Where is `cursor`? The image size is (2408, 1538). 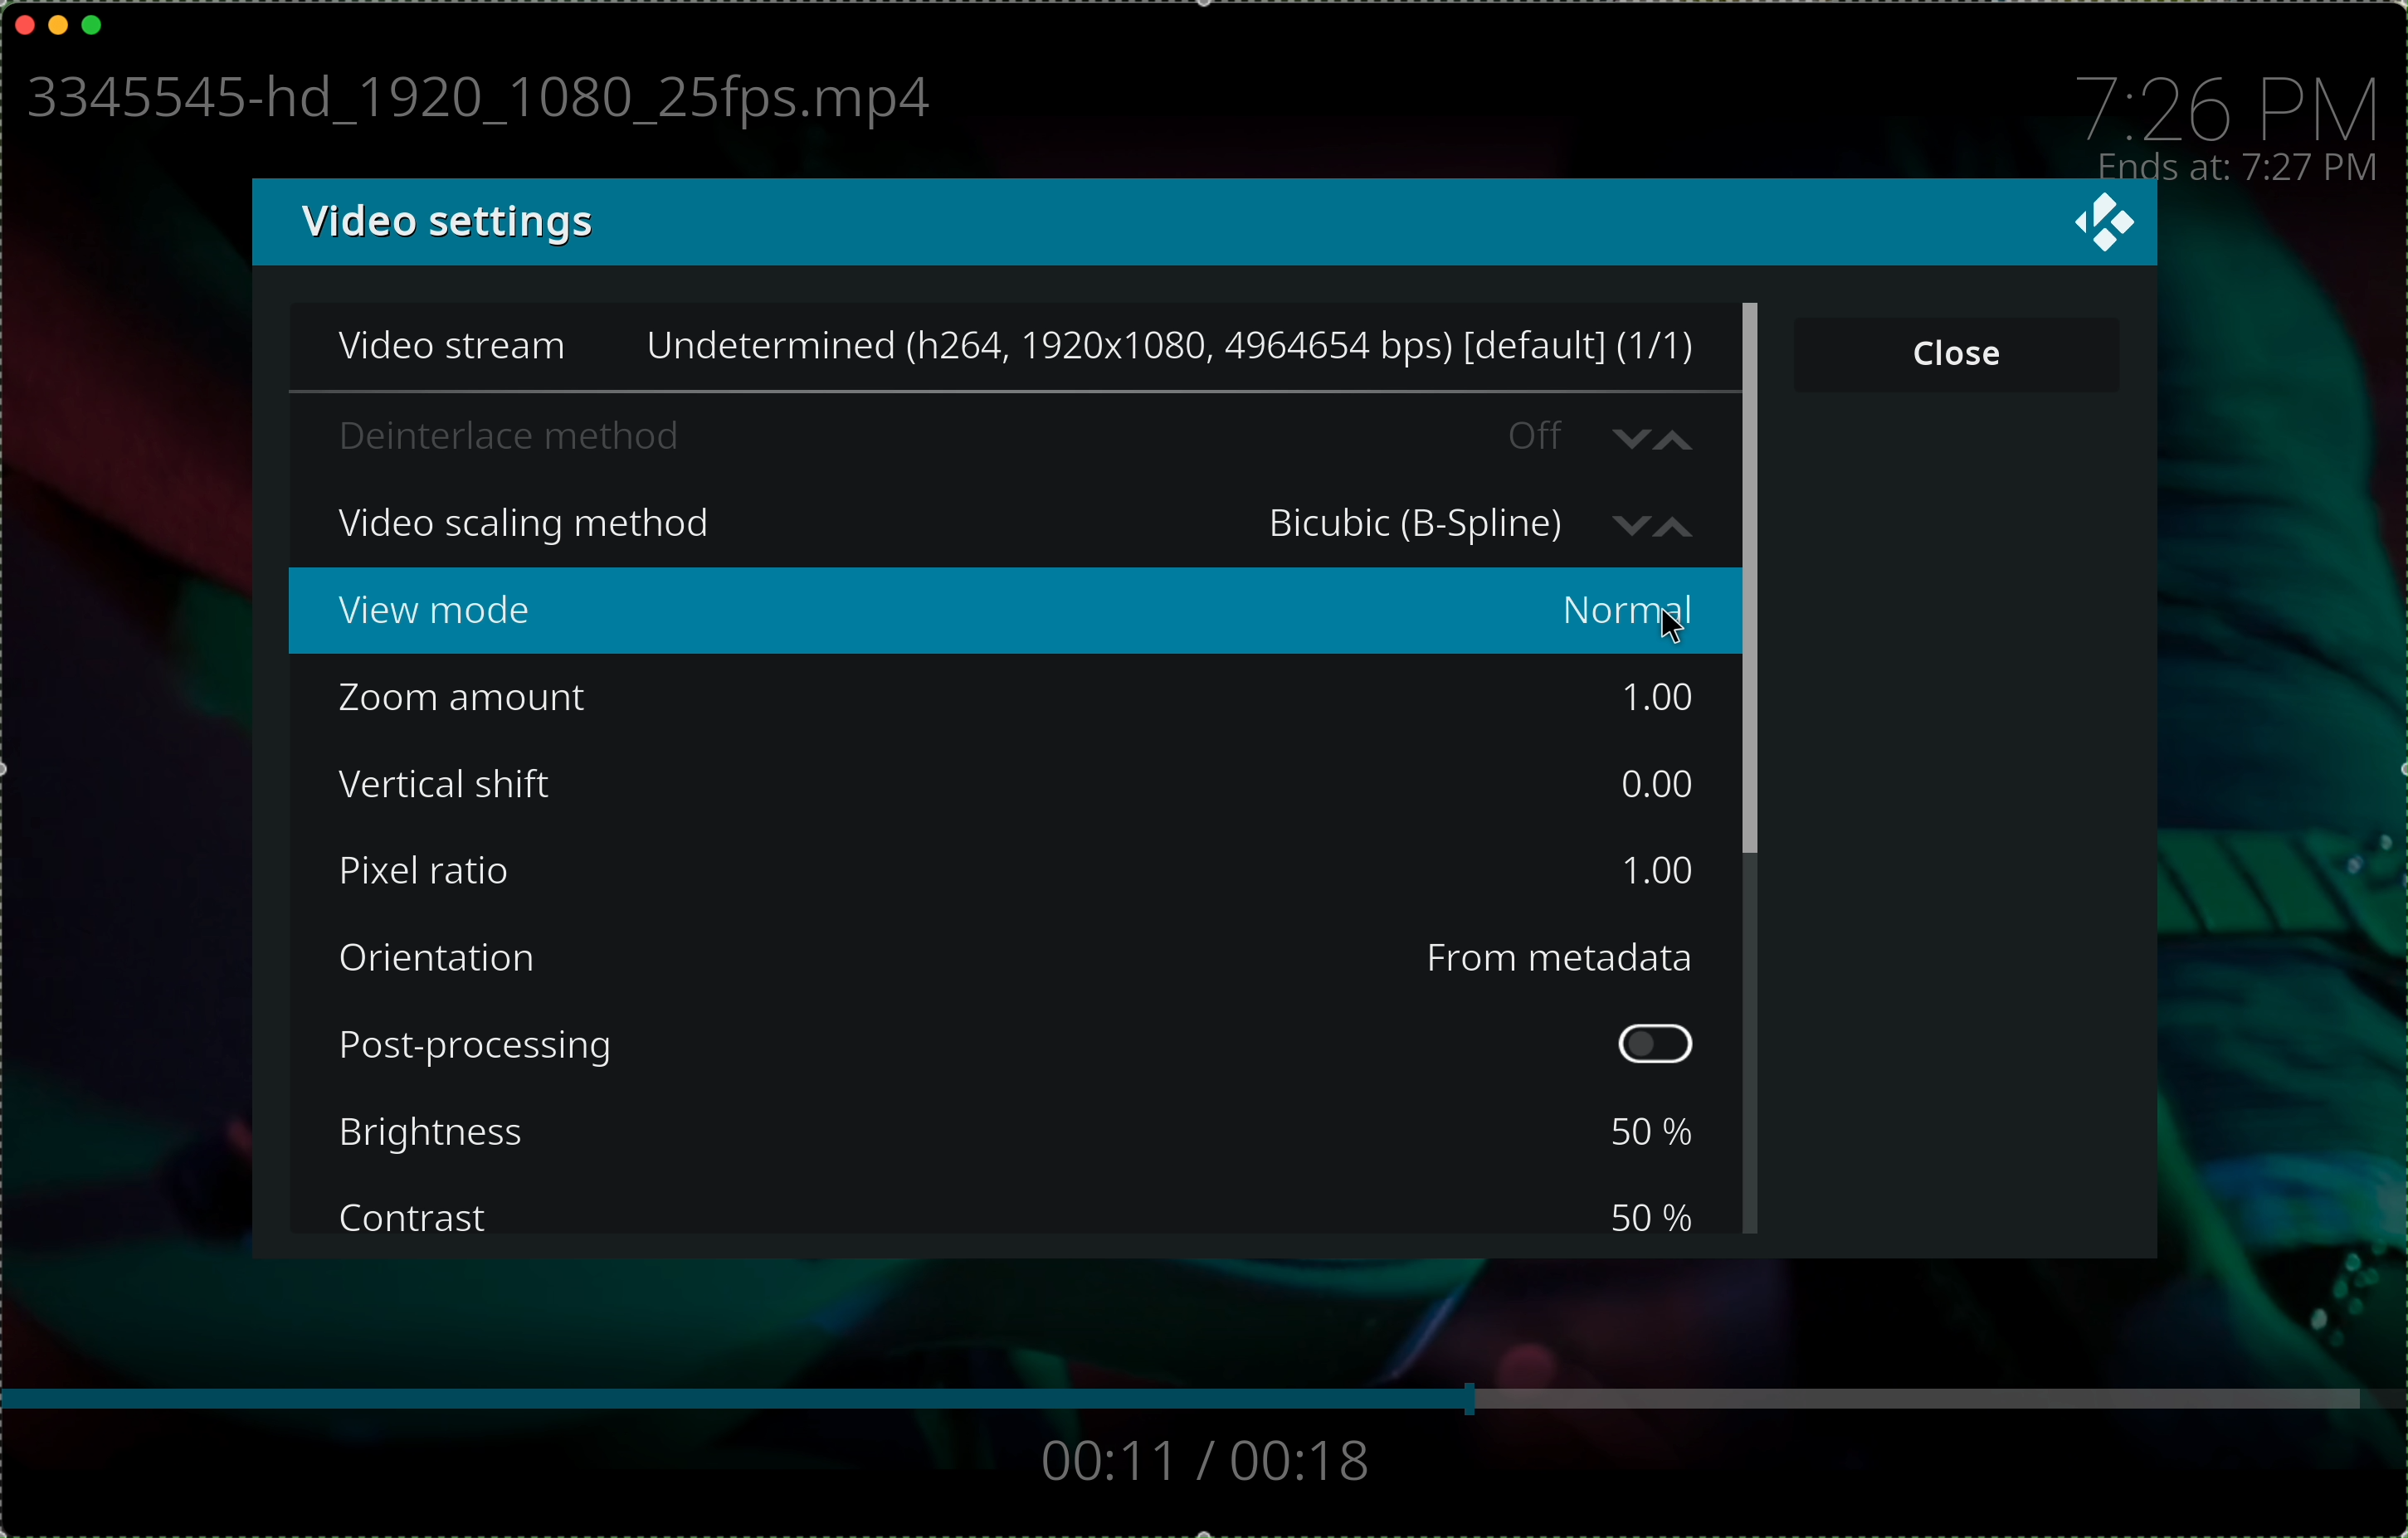 cursor is located at coordinates (1671, 629).